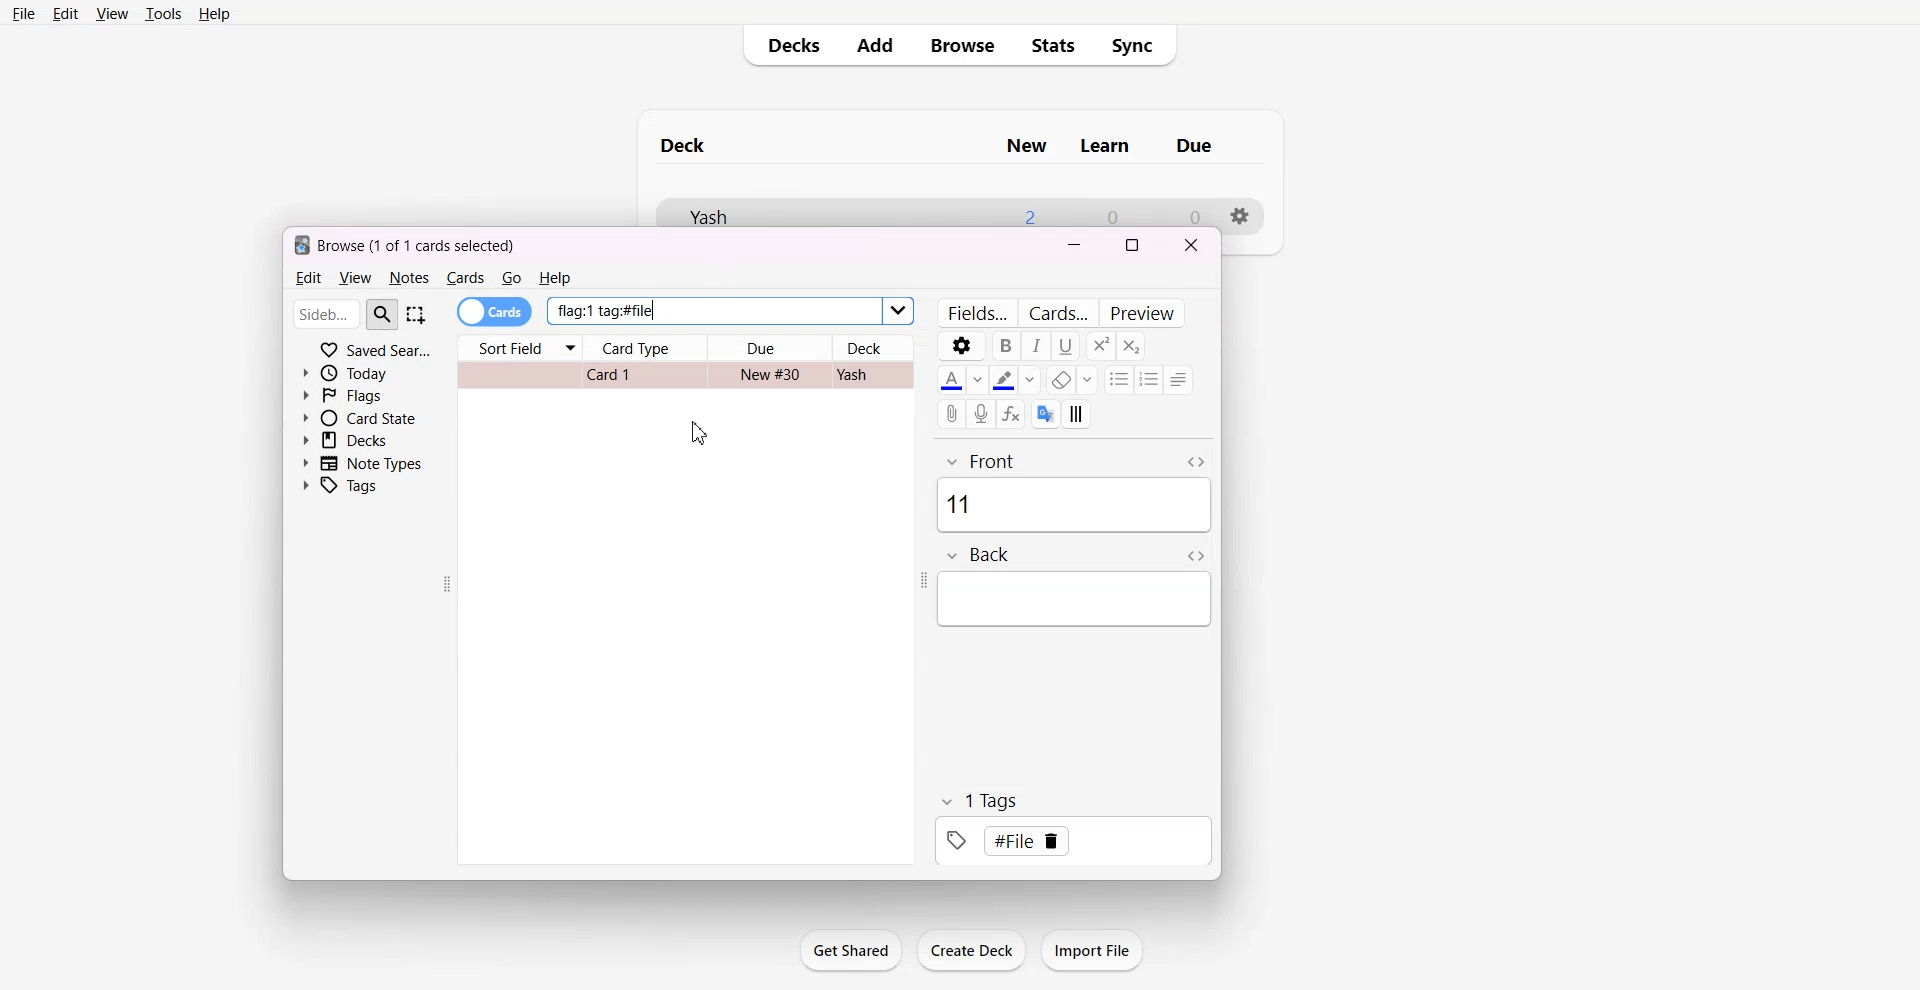 This screenshot has height=990, width=1920. Describe the element at coordinates (451, 586) in the screenshot. I see `Drag Handle` at that location.